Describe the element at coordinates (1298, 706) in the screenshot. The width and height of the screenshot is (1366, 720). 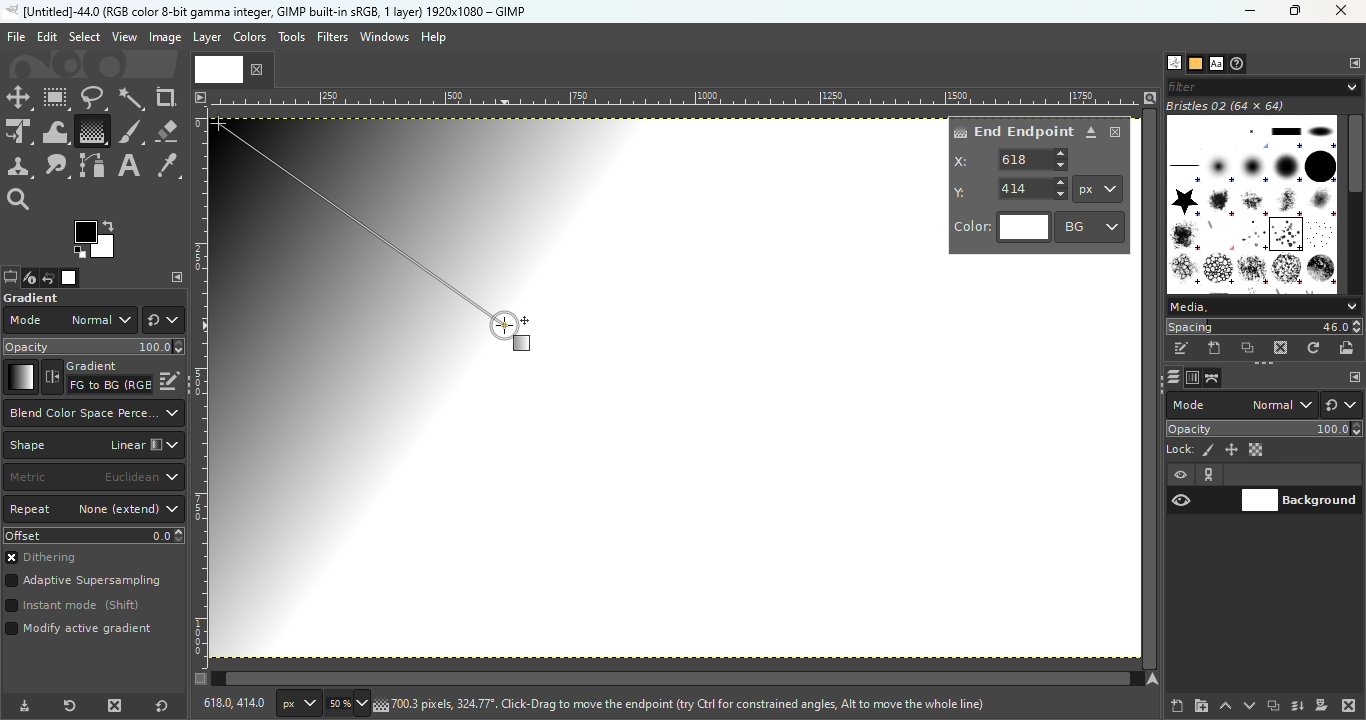
I see `Merge this layer with the first visible layer below it` at that location.